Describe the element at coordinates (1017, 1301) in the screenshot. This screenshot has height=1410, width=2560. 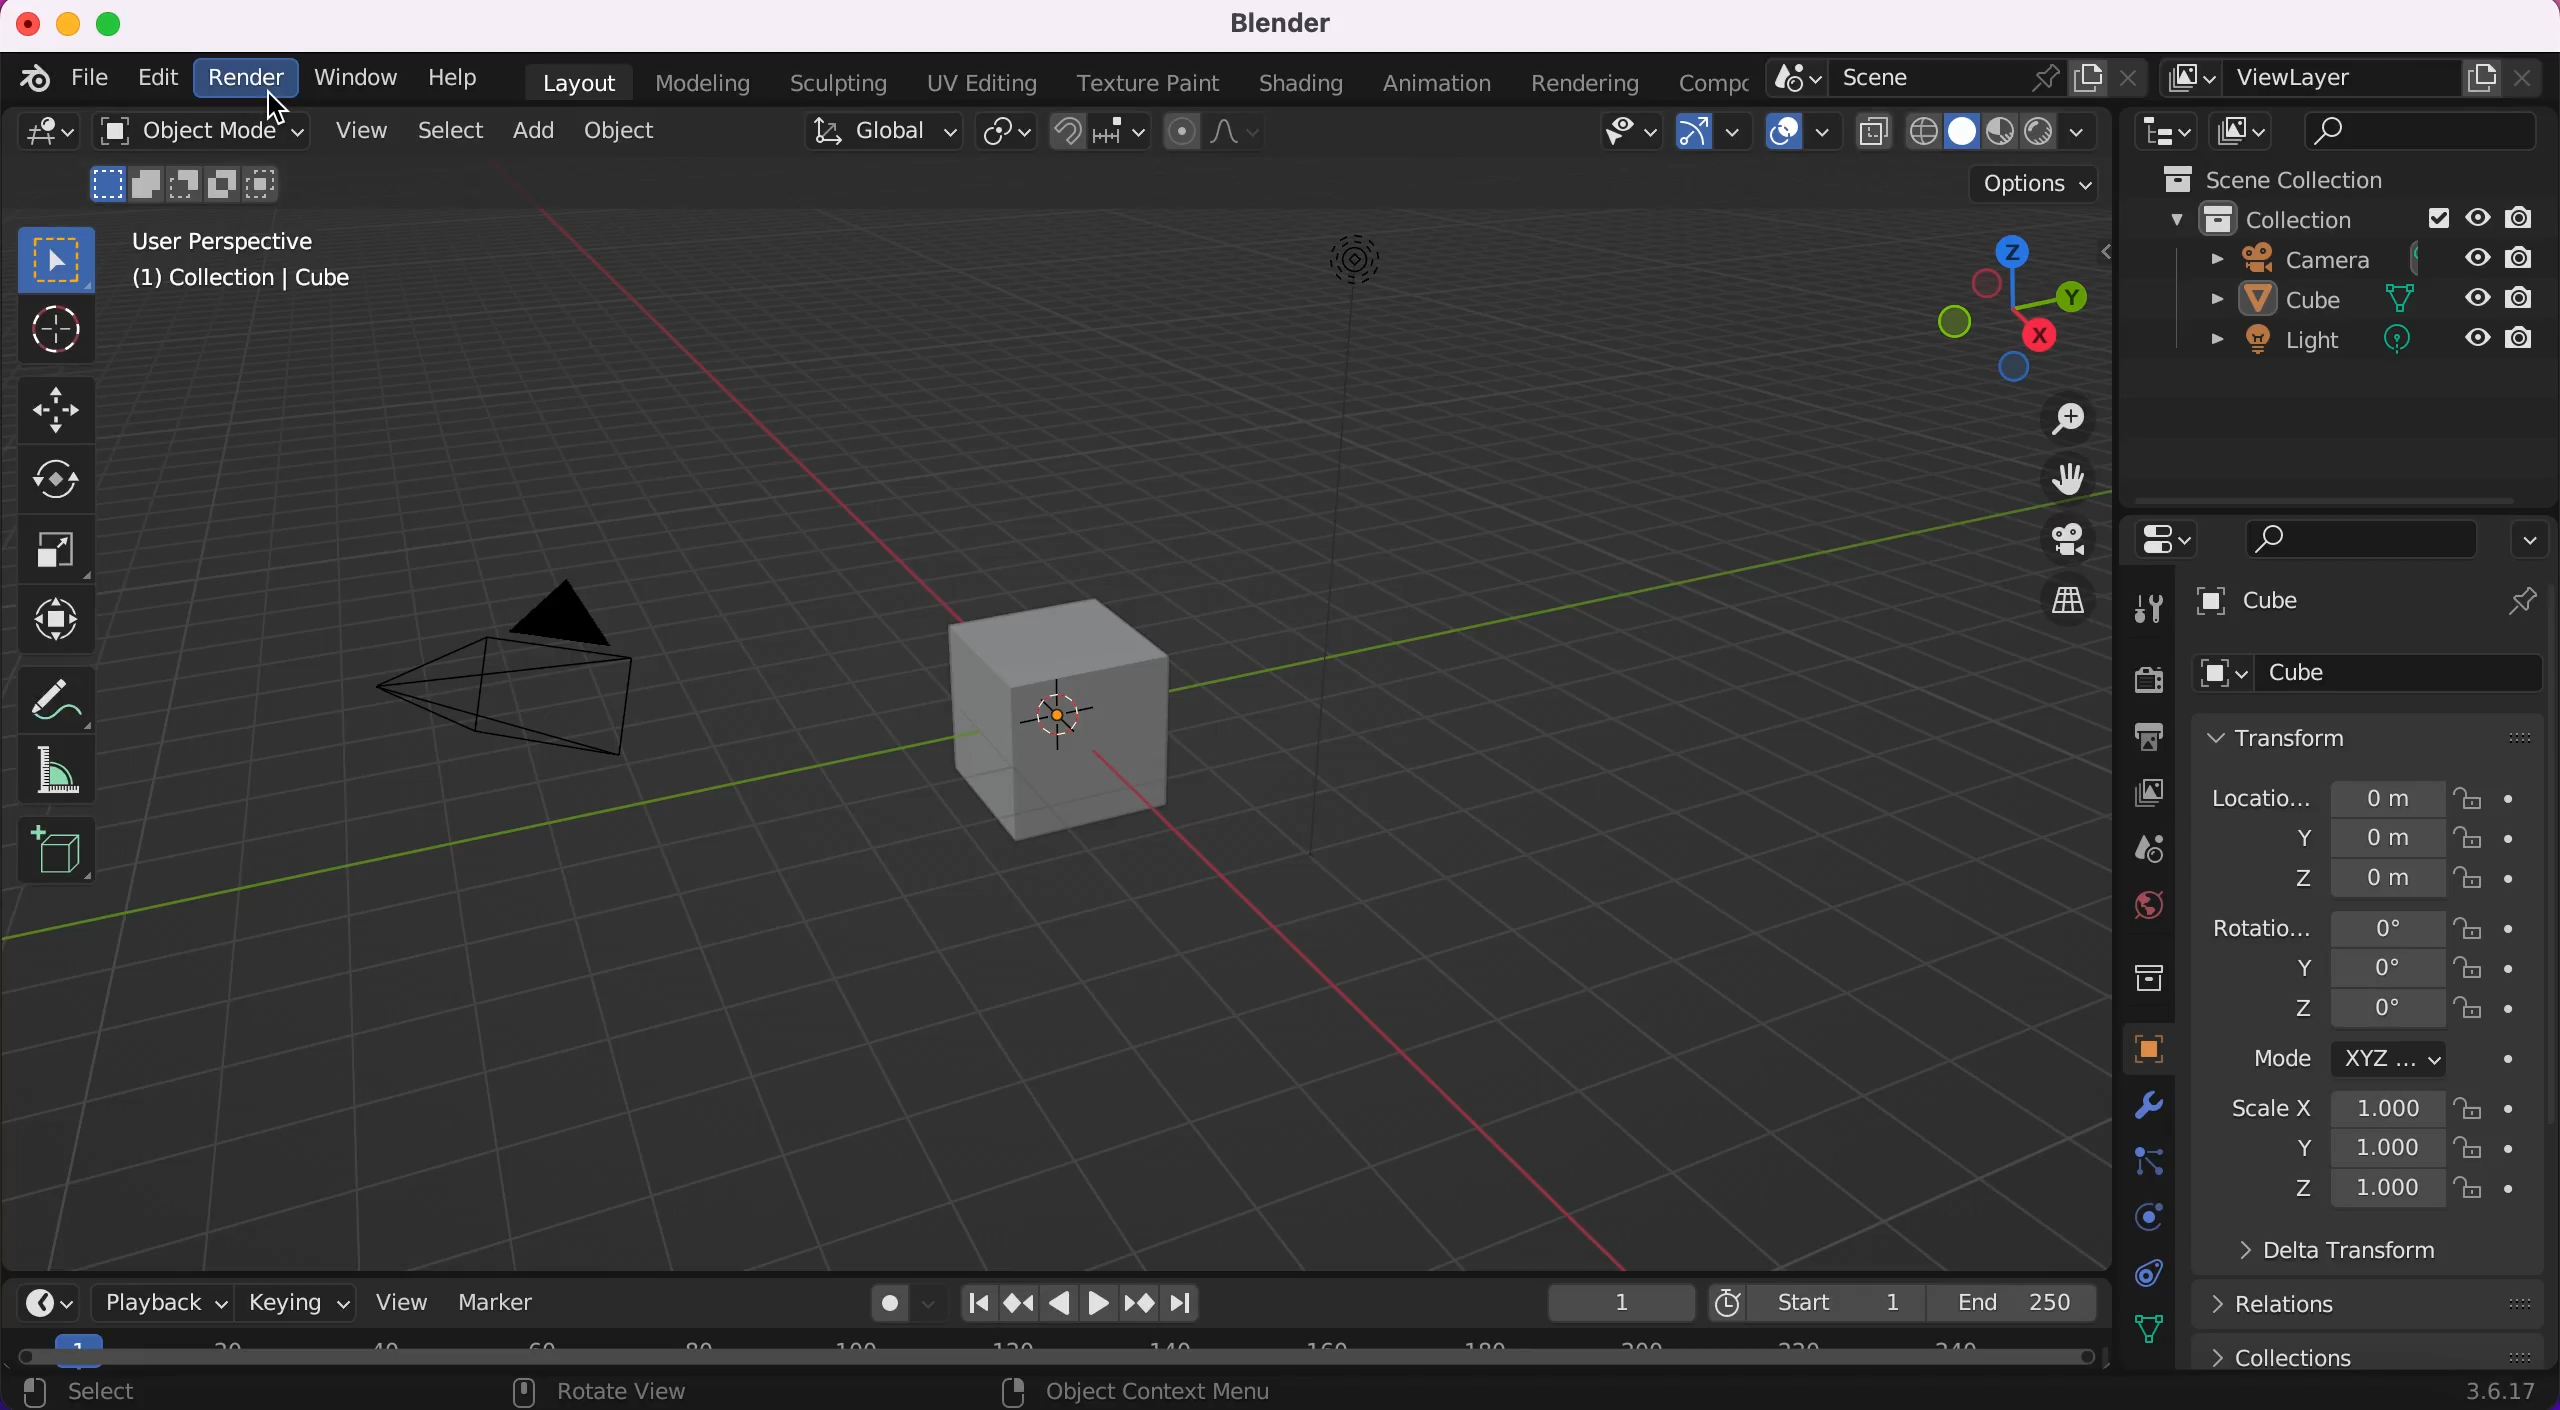
I see `jump to keyframe` at that location.